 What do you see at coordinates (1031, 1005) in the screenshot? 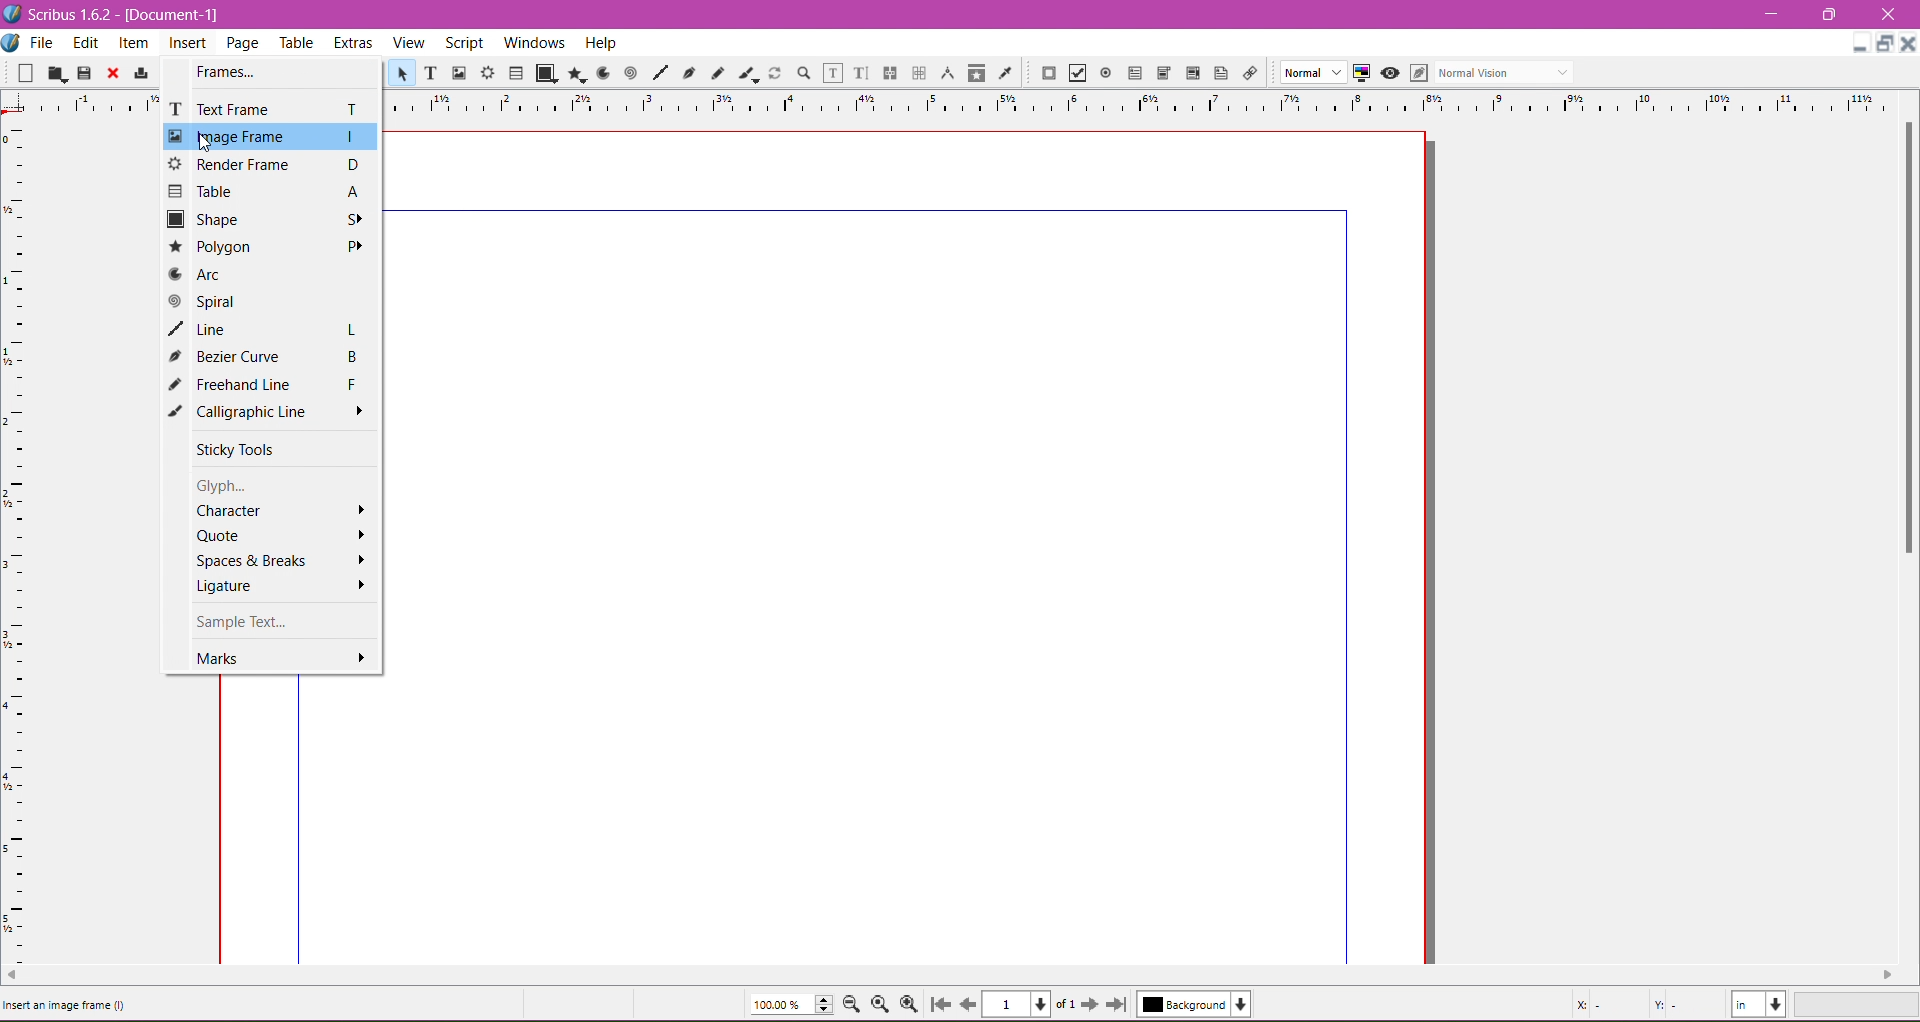
I see `Current Page` at bounding box center [1031, 1005].